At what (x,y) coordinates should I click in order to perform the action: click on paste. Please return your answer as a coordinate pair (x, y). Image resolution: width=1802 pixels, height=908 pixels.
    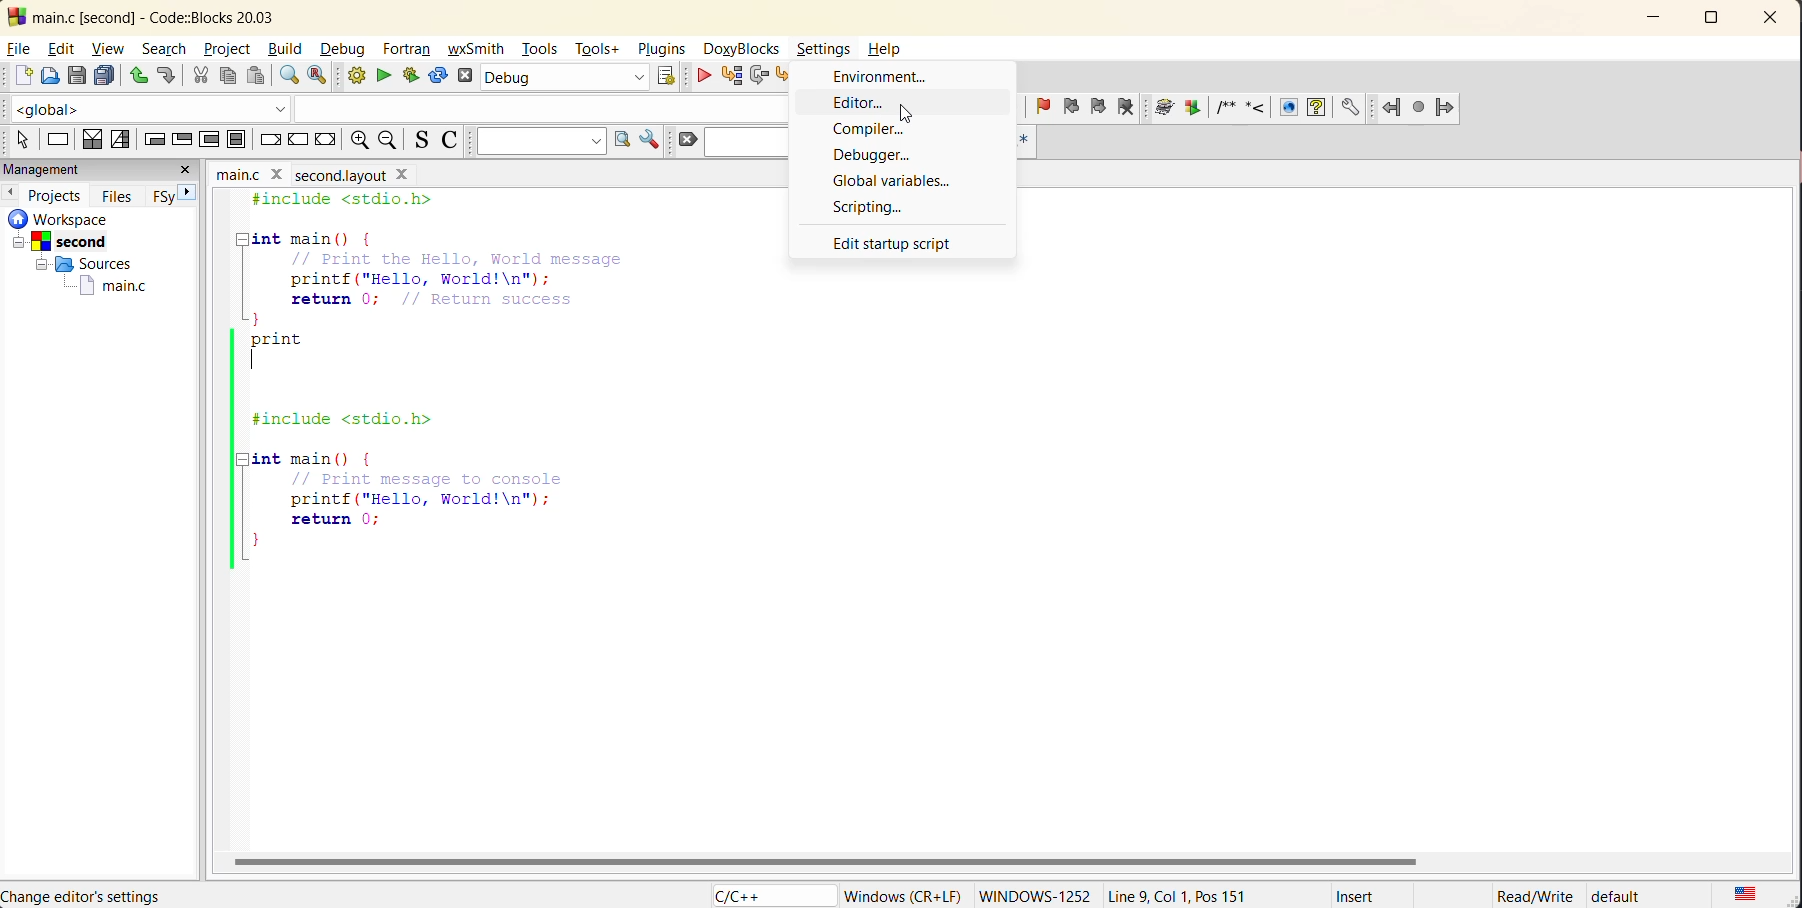
    Looking at the image, I should click on (255, 78).